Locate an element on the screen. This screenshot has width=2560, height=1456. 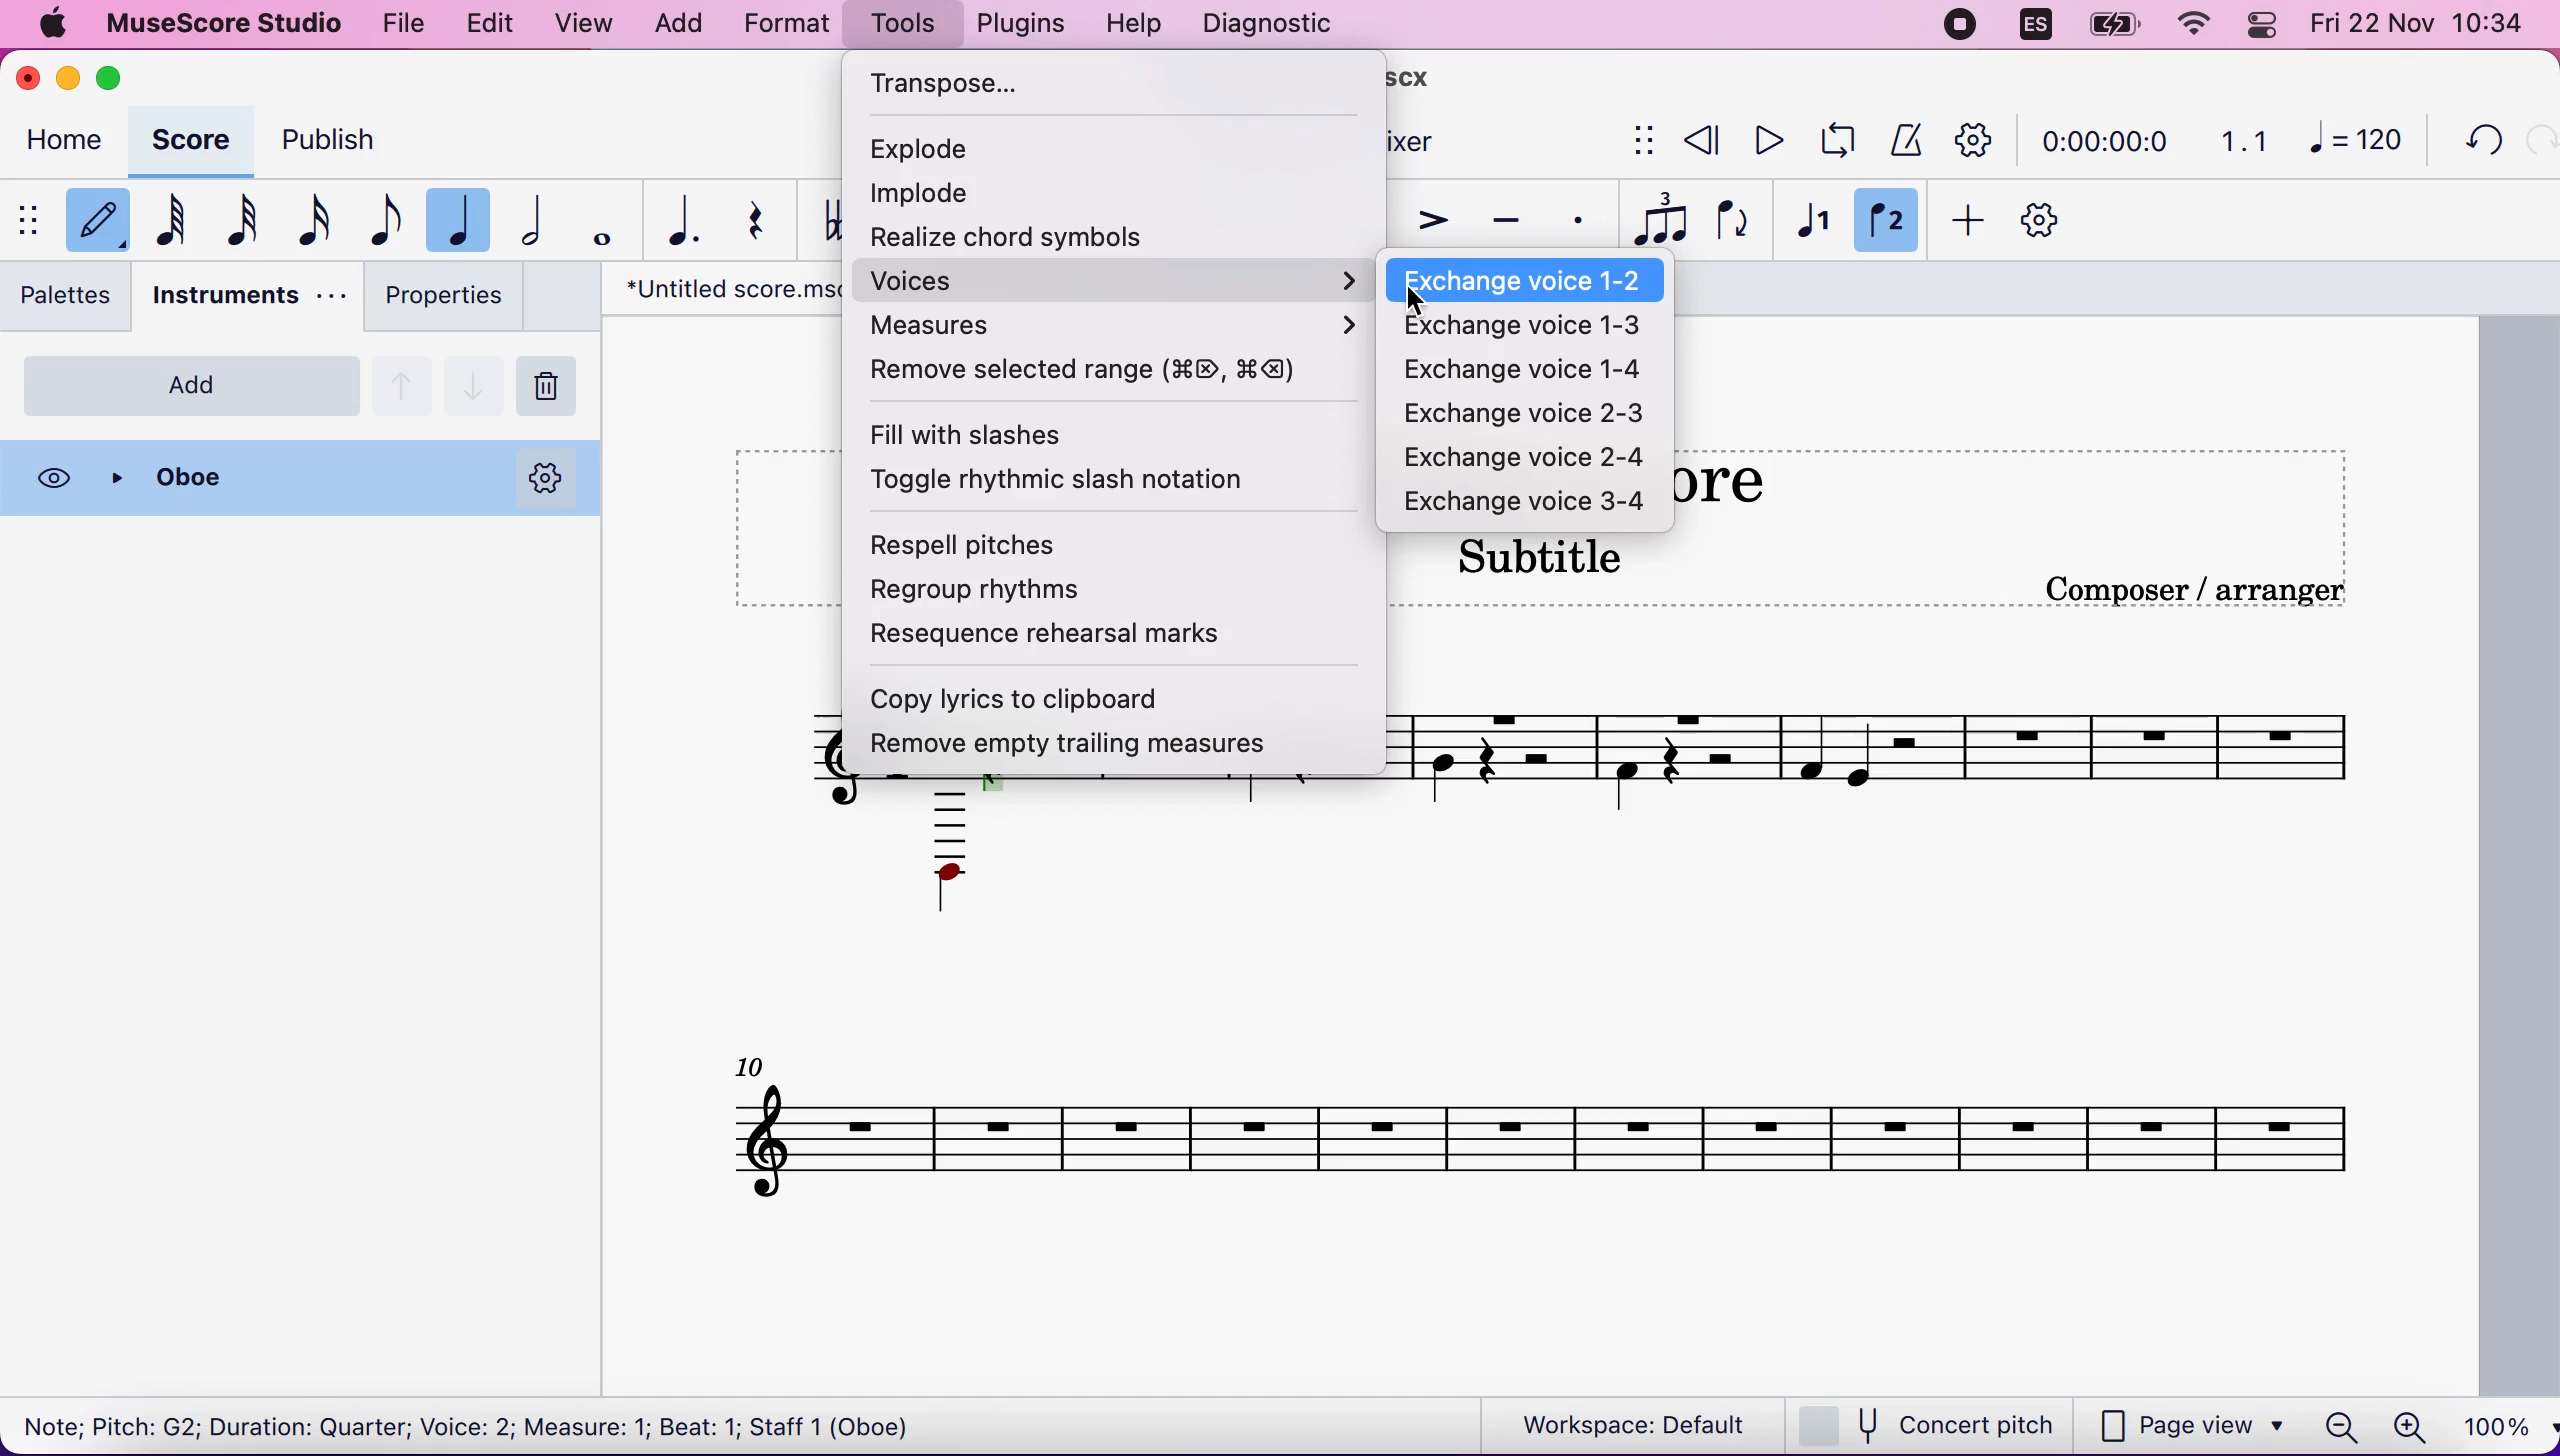
whole note is located at coordinates (603, 219).